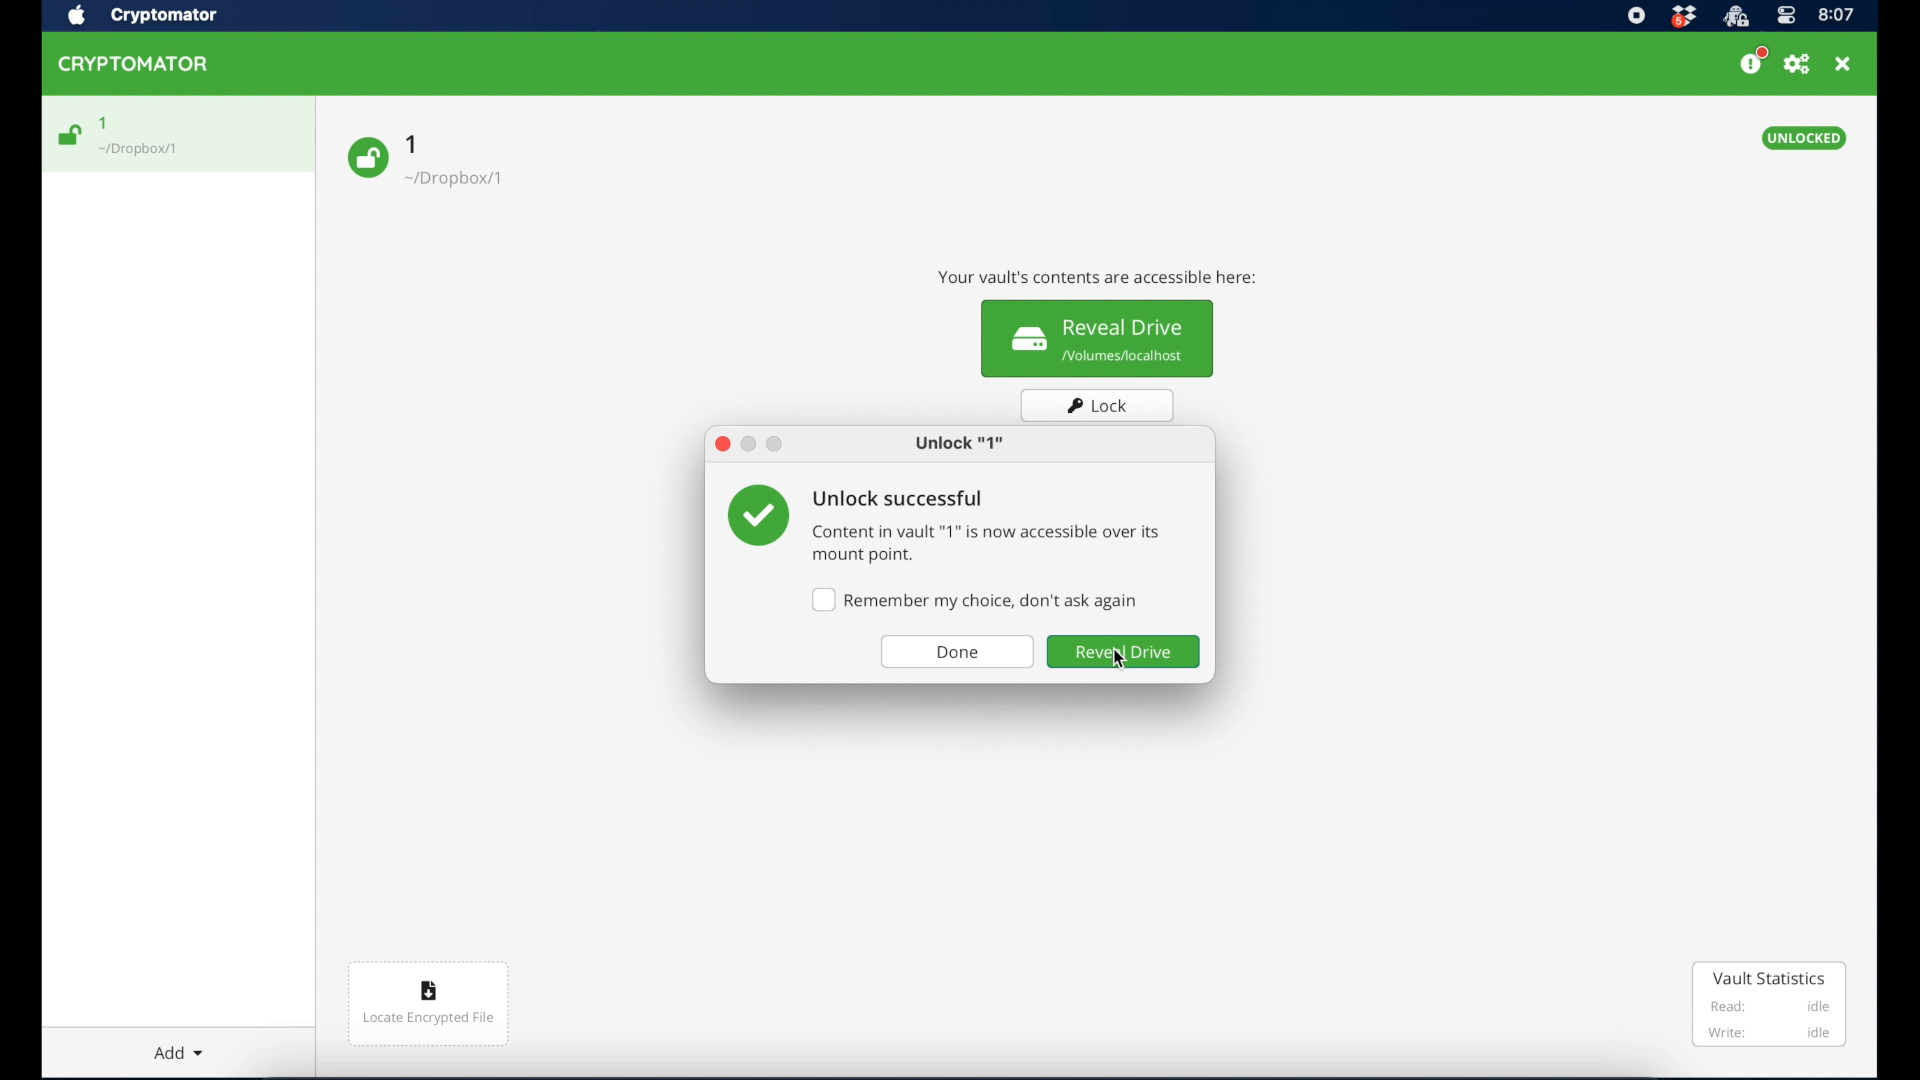 This screenshot has width=1920, height=1080. Describe the element at coordinates (721, 444) in the screenshot. I see `close` at that location.